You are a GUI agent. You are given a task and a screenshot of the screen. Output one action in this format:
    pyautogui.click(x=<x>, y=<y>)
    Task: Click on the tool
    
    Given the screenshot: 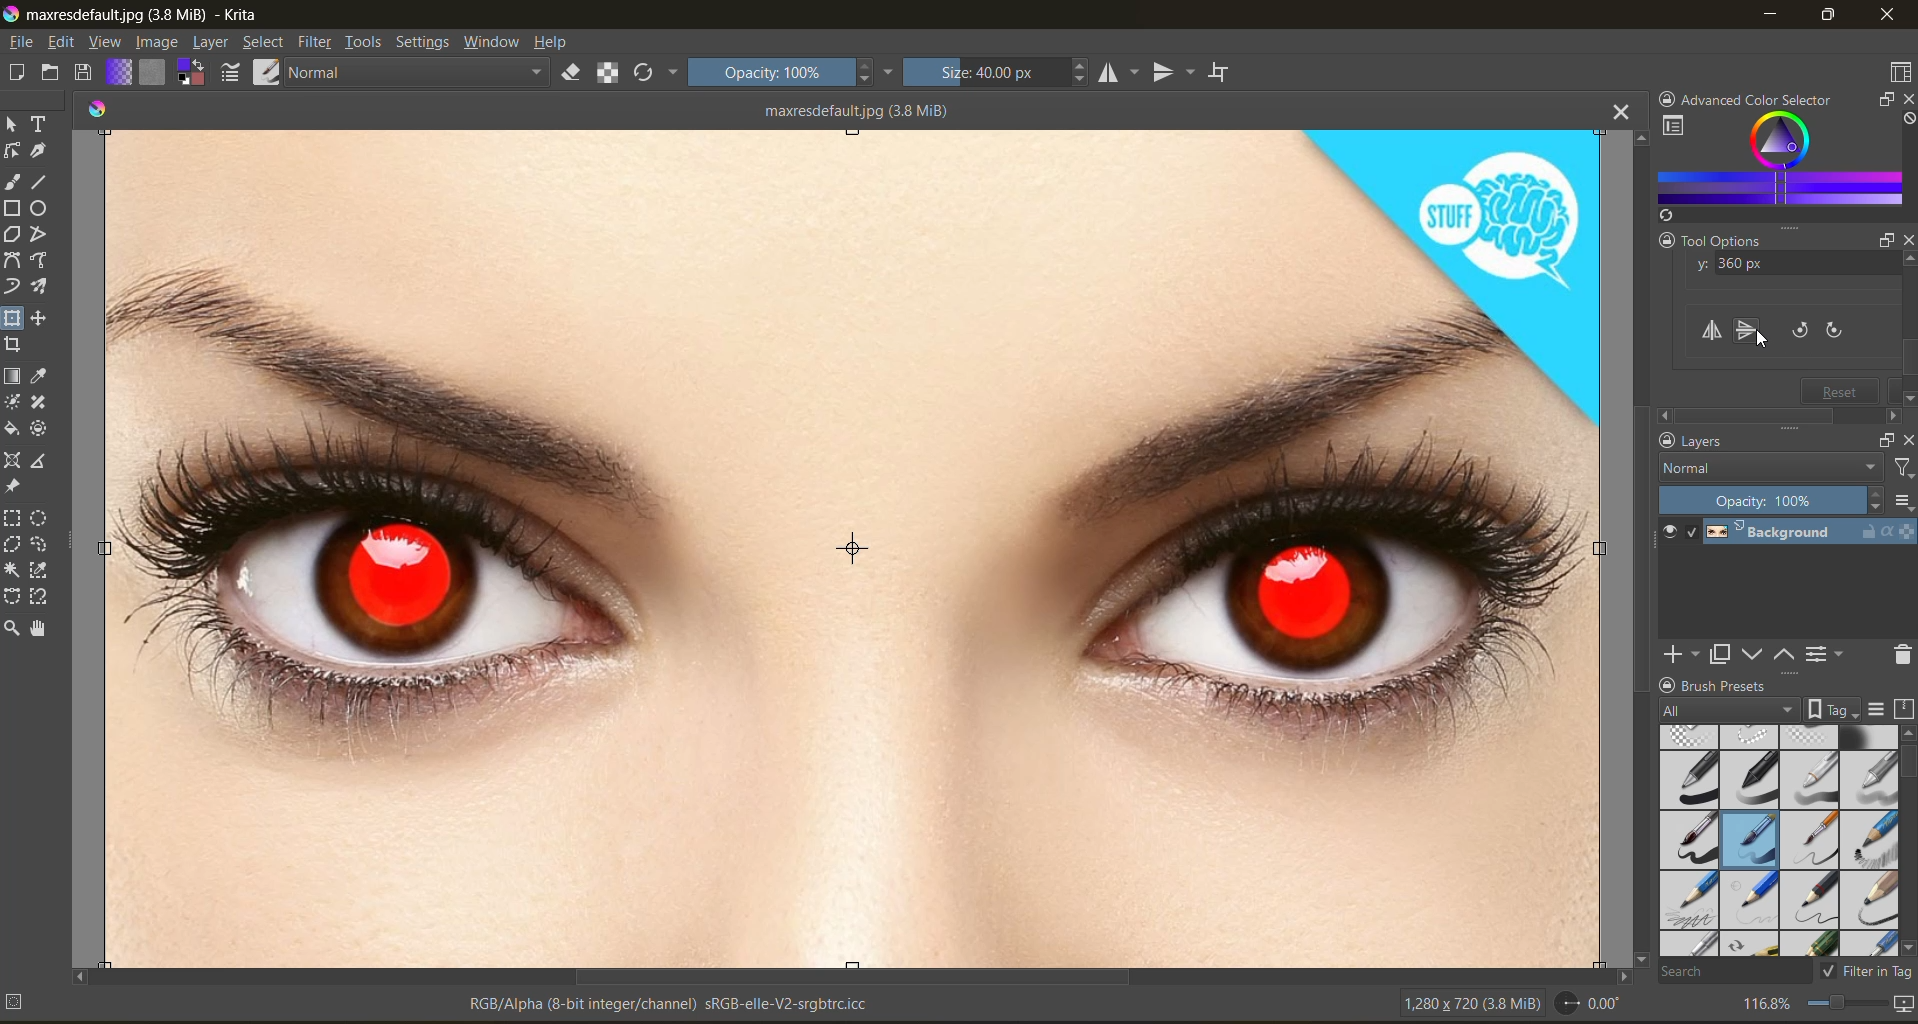 What is the action you would take?
    pyautogui.click(x=46, y=374)
    